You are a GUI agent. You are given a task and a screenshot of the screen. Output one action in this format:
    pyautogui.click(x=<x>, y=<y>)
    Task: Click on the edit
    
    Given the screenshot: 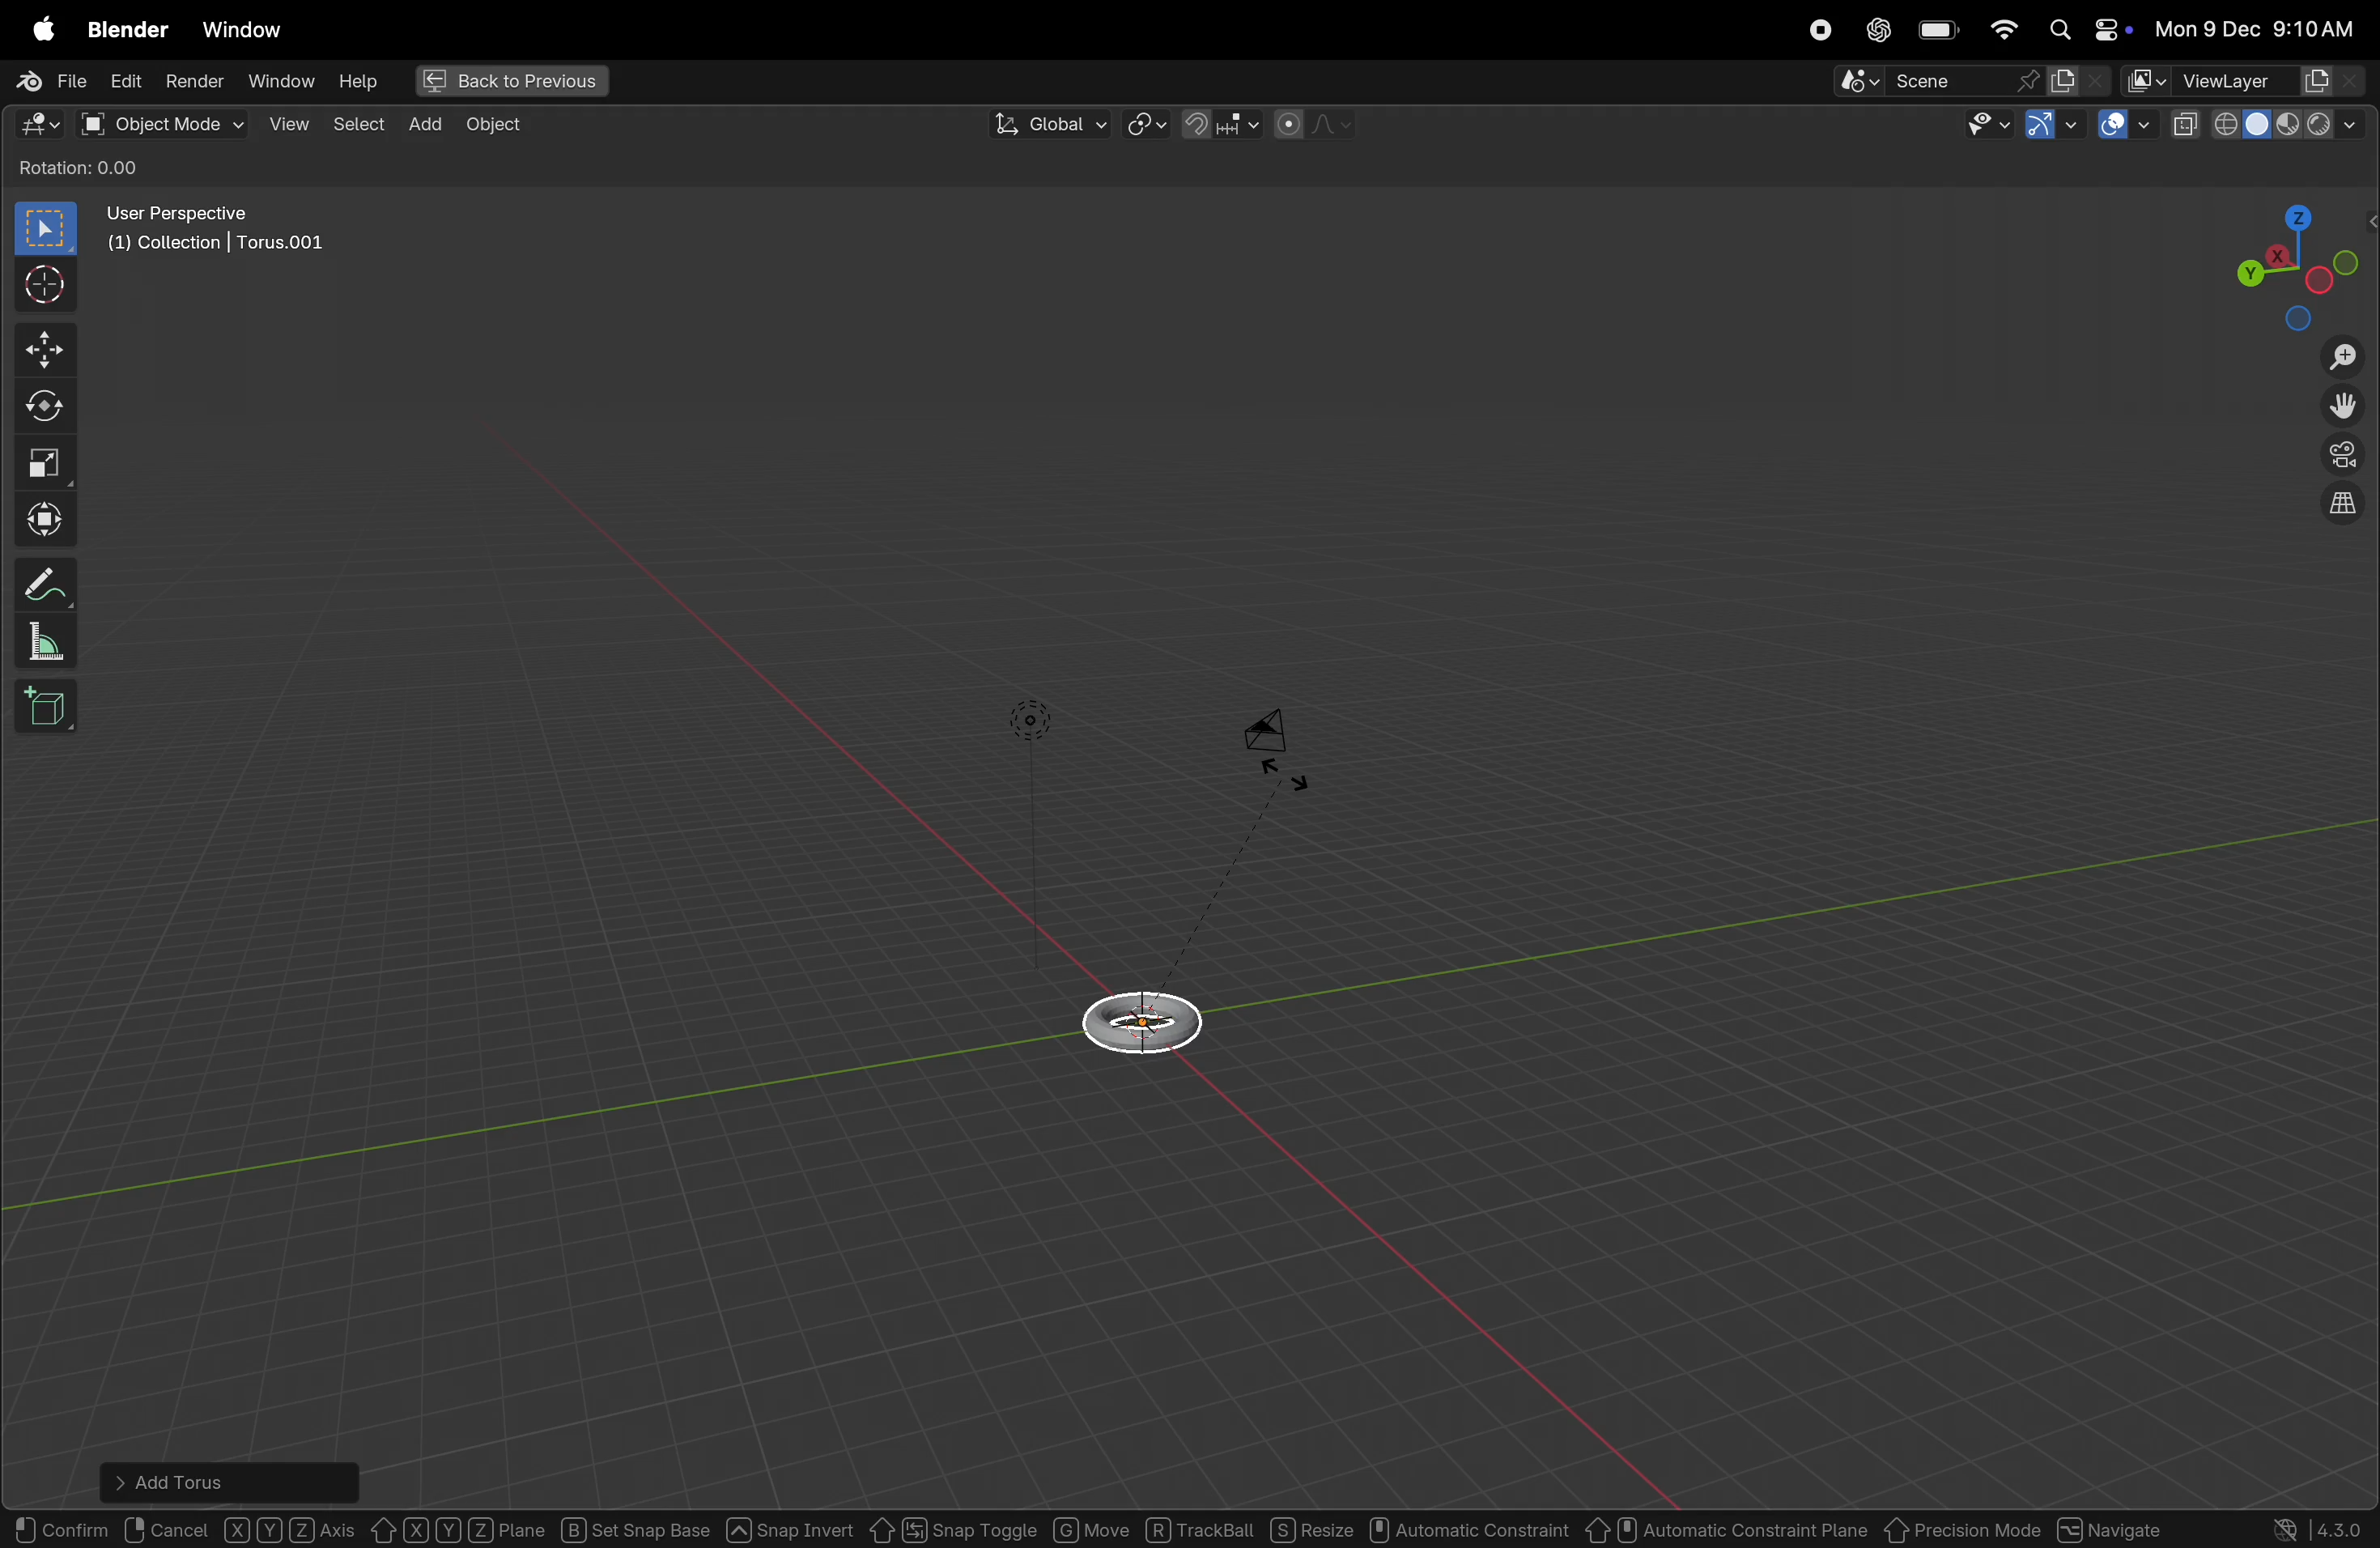 What is the action you would take?
    pyautogui.click(x=121, y=79)
    